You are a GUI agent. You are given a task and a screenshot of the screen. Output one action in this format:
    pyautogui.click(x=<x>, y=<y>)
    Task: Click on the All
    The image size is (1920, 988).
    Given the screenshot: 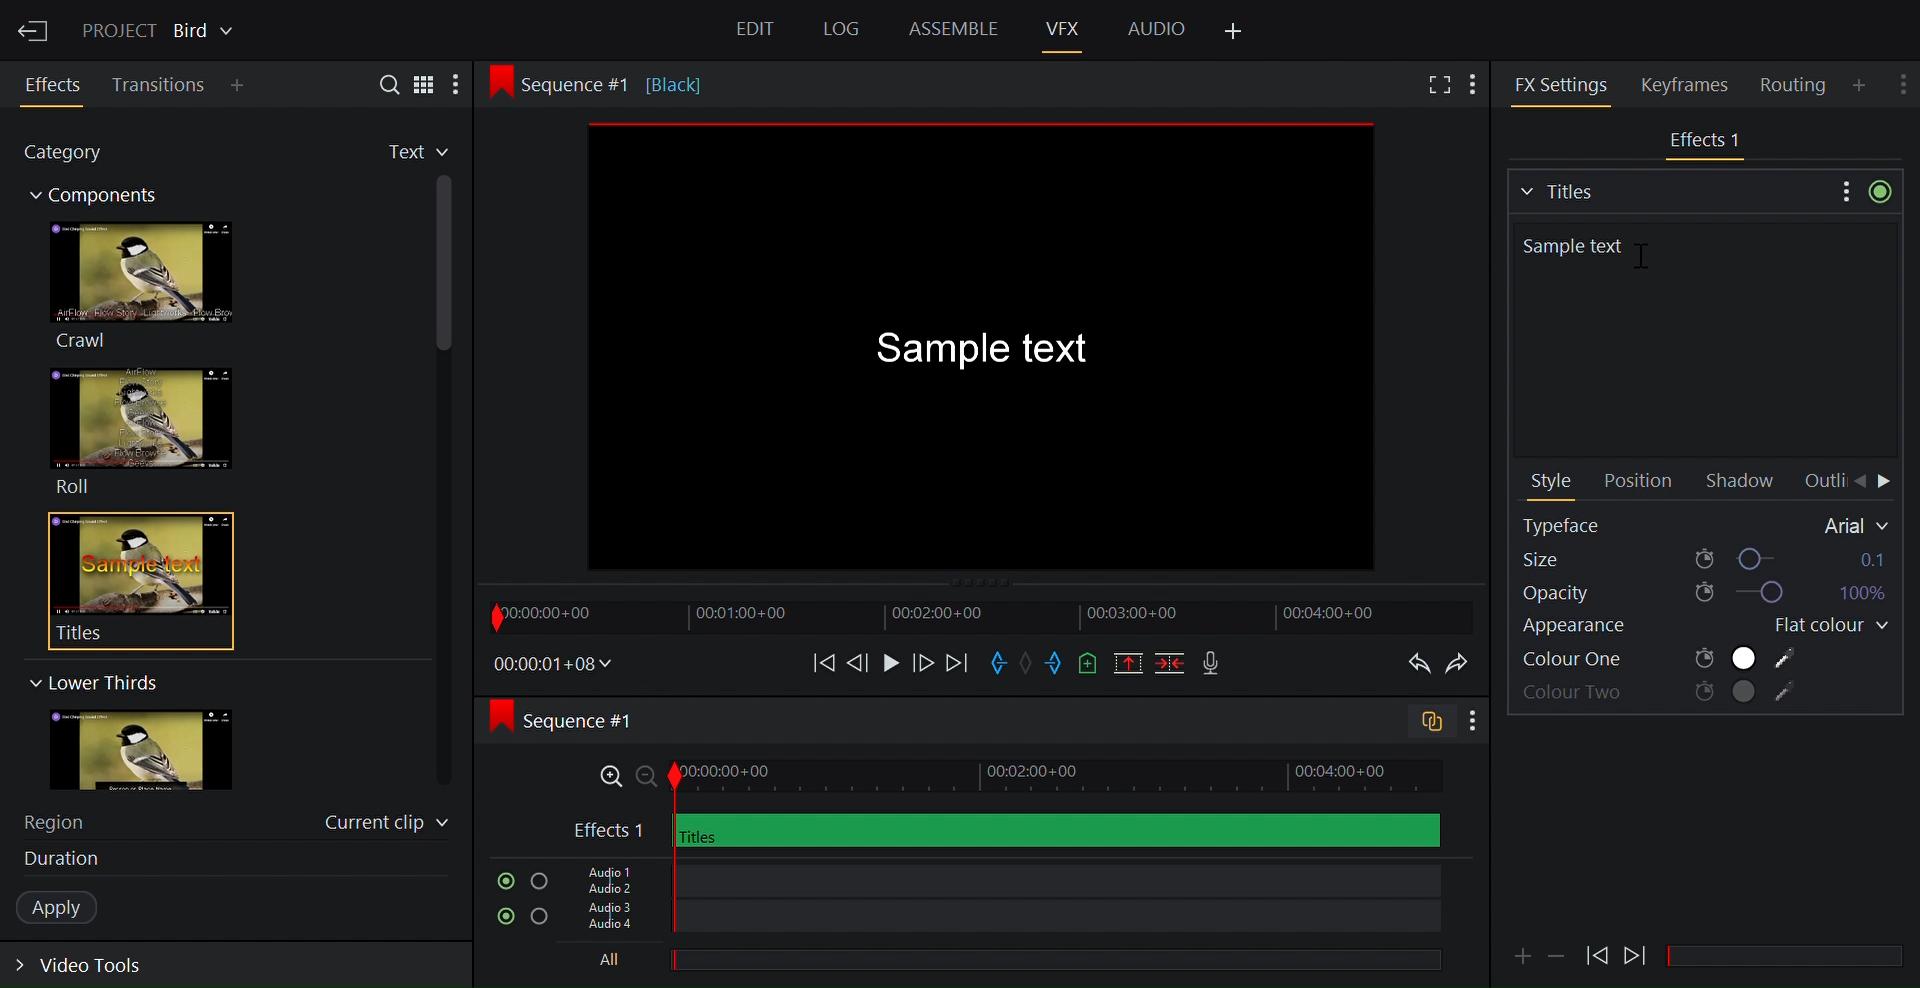 What is the action you would take?
    pyautogui.click(x=995, y=962)
    